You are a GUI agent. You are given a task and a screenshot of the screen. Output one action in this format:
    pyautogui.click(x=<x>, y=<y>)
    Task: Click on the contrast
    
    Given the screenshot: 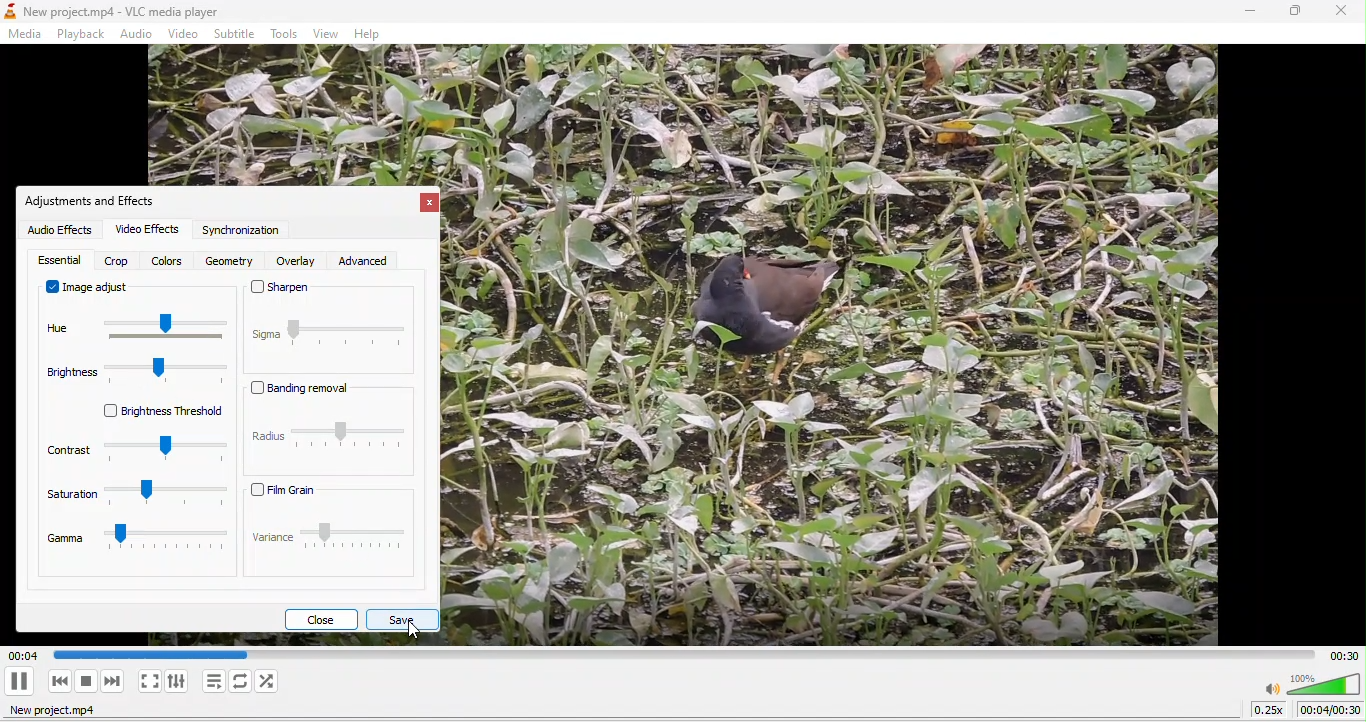 What is the action you would take?
    pyautogui.click(x=133, y=452)
    